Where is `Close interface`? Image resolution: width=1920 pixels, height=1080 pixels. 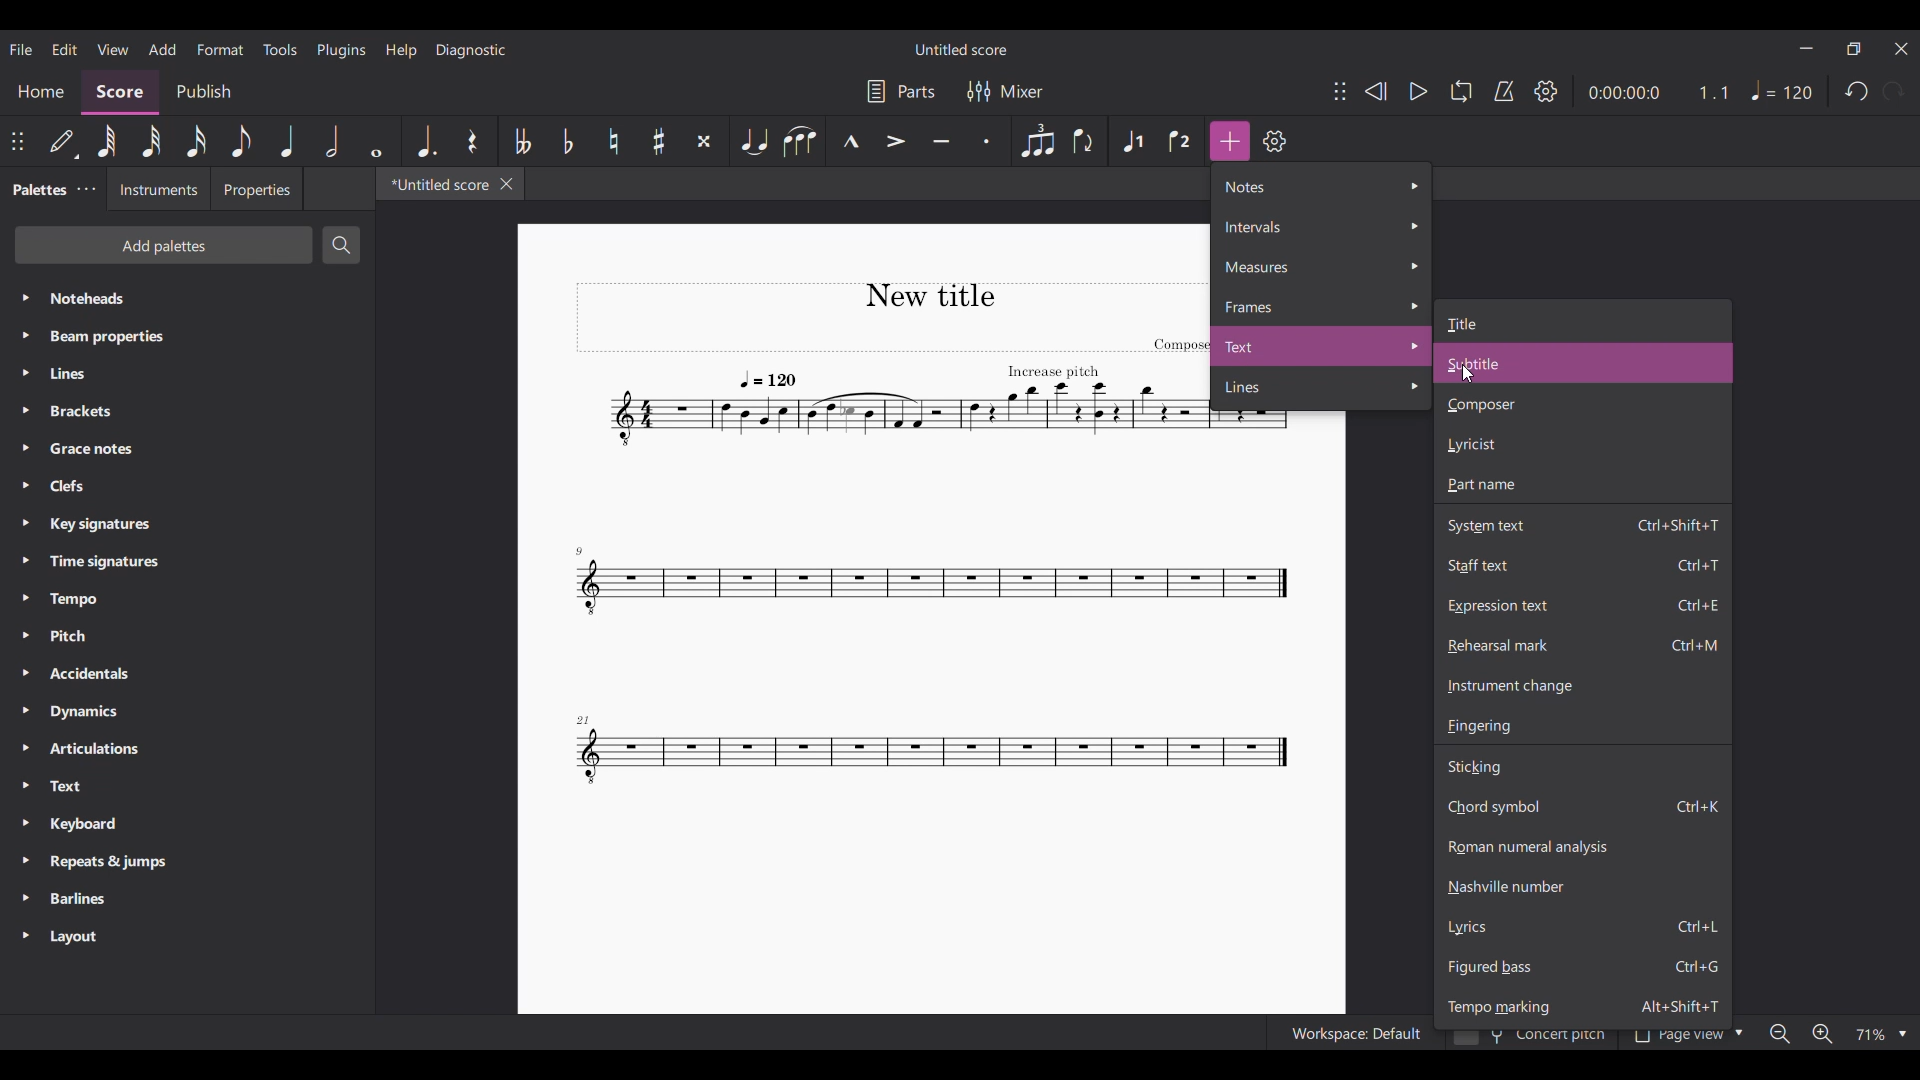
Close interface is located at coordinates (1902, 50).